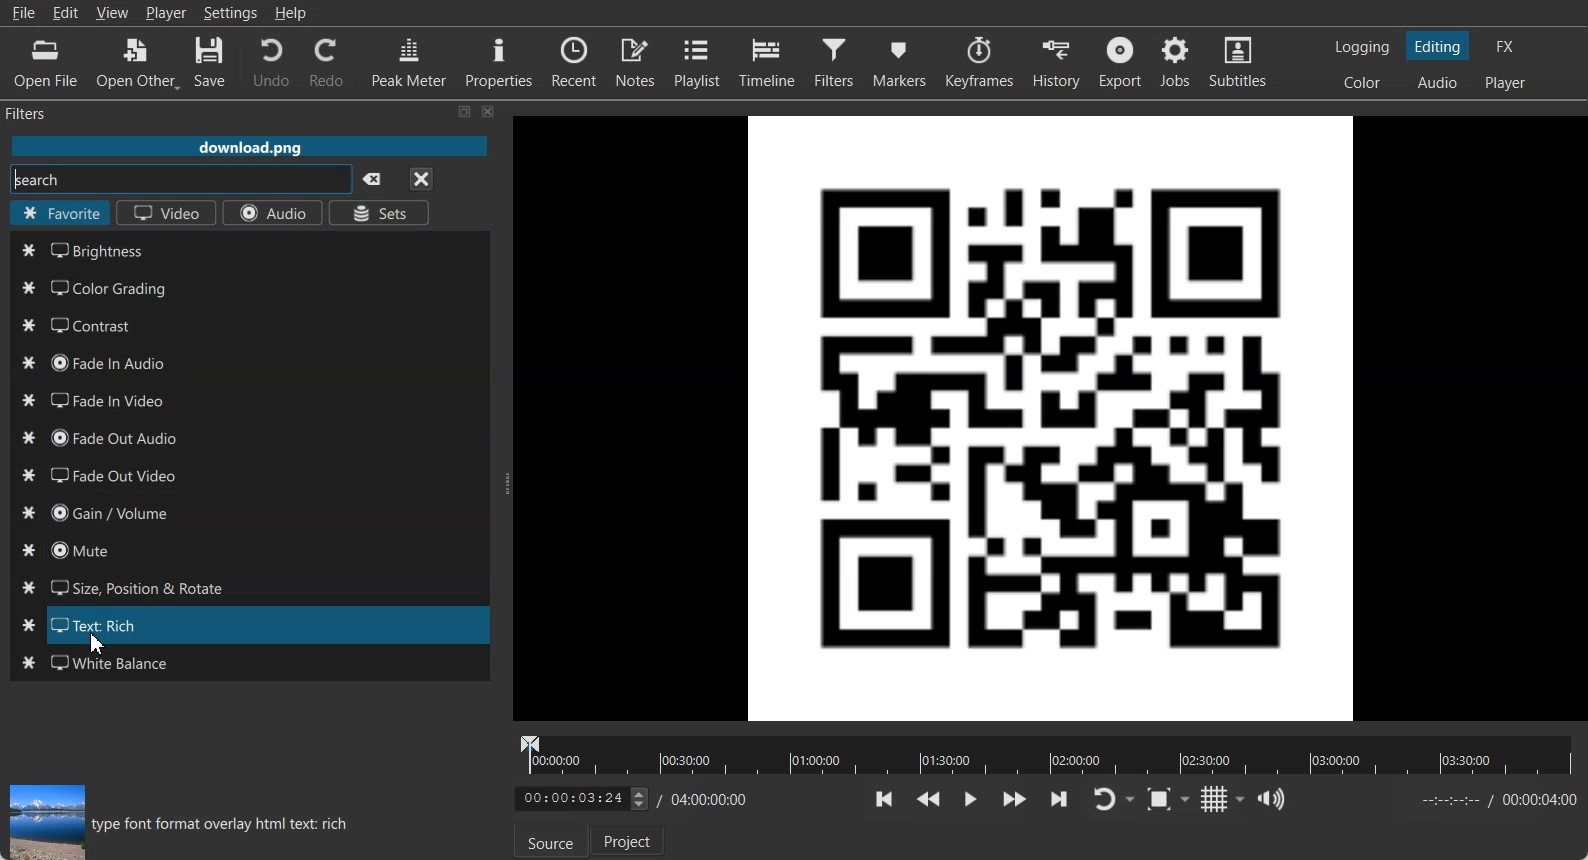  Describe the element at coordinates (249, 625) in the screenshot. I see `Text: Rich` at that location.